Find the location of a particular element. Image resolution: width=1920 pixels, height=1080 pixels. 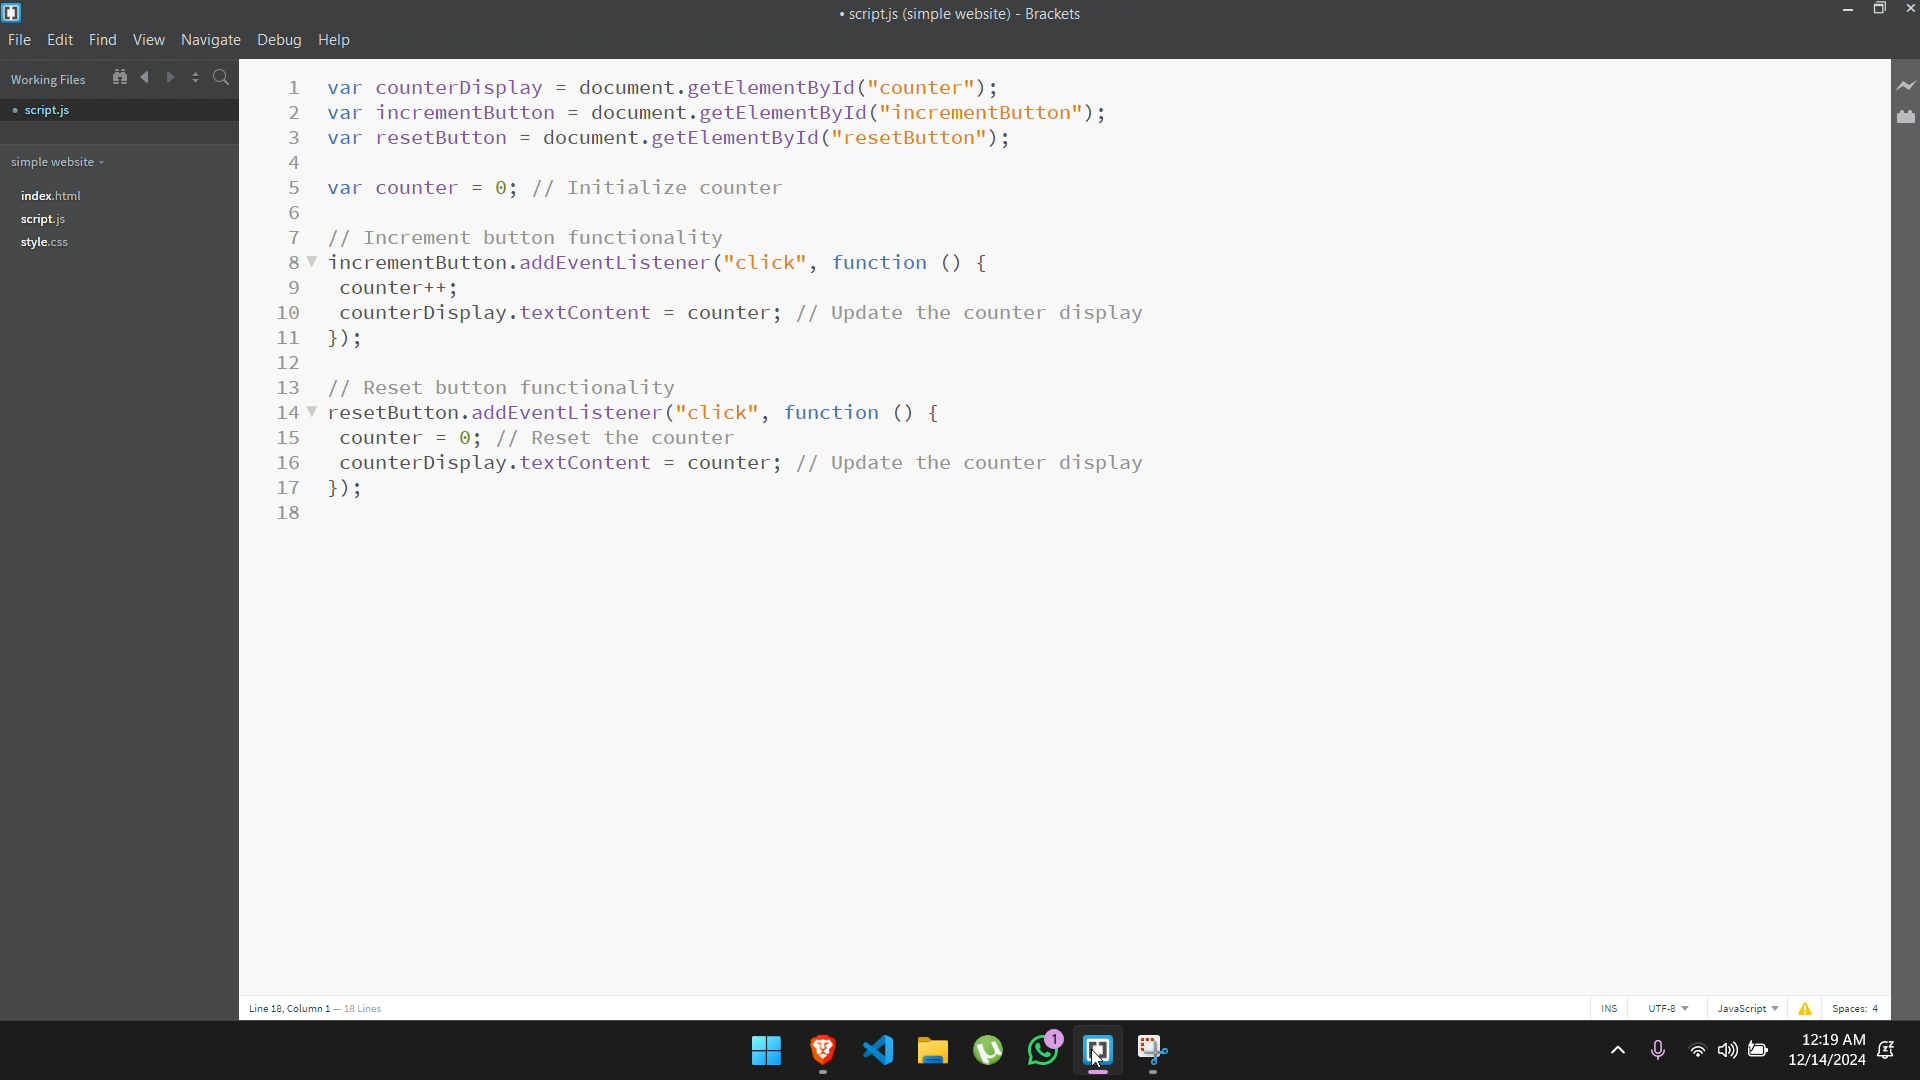

notifications is located at coordinates (1886, 1050).